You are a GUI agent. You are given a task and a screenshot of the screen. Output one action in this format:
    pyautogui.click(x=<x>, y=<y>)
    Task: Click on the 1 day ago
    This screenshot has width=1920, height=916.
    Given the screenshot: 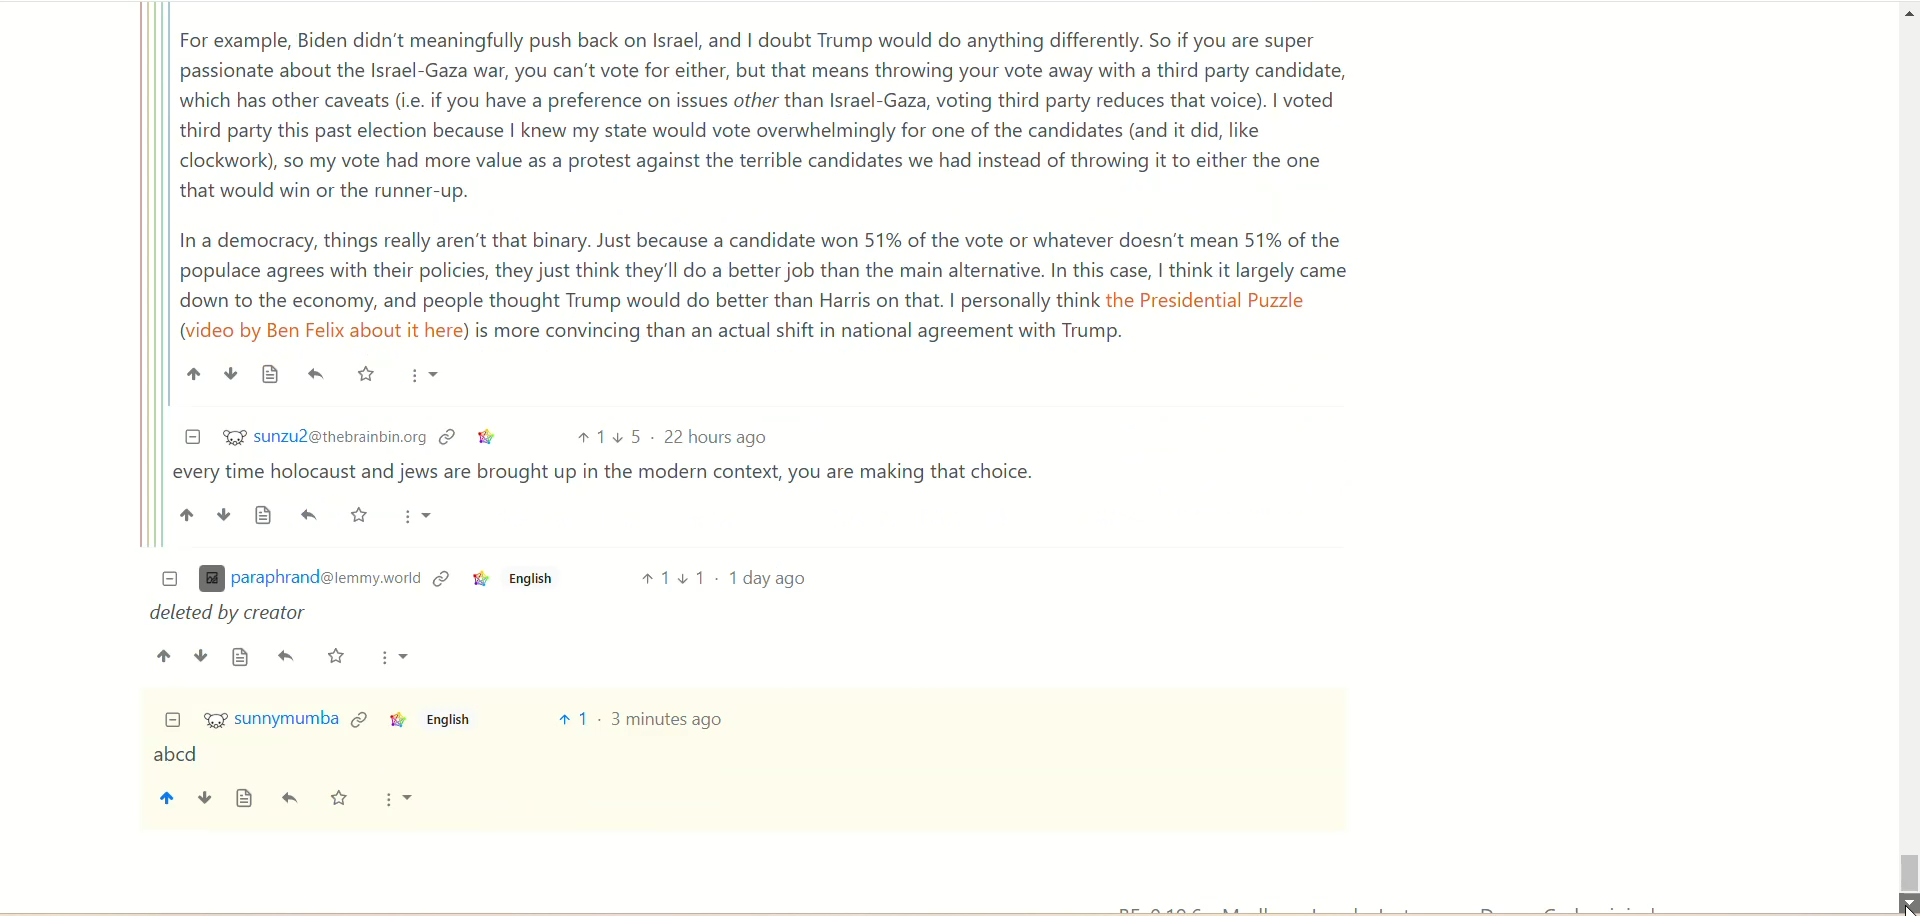 What is the action you would take?
    pyautogui.click(x=768, y=577)
    